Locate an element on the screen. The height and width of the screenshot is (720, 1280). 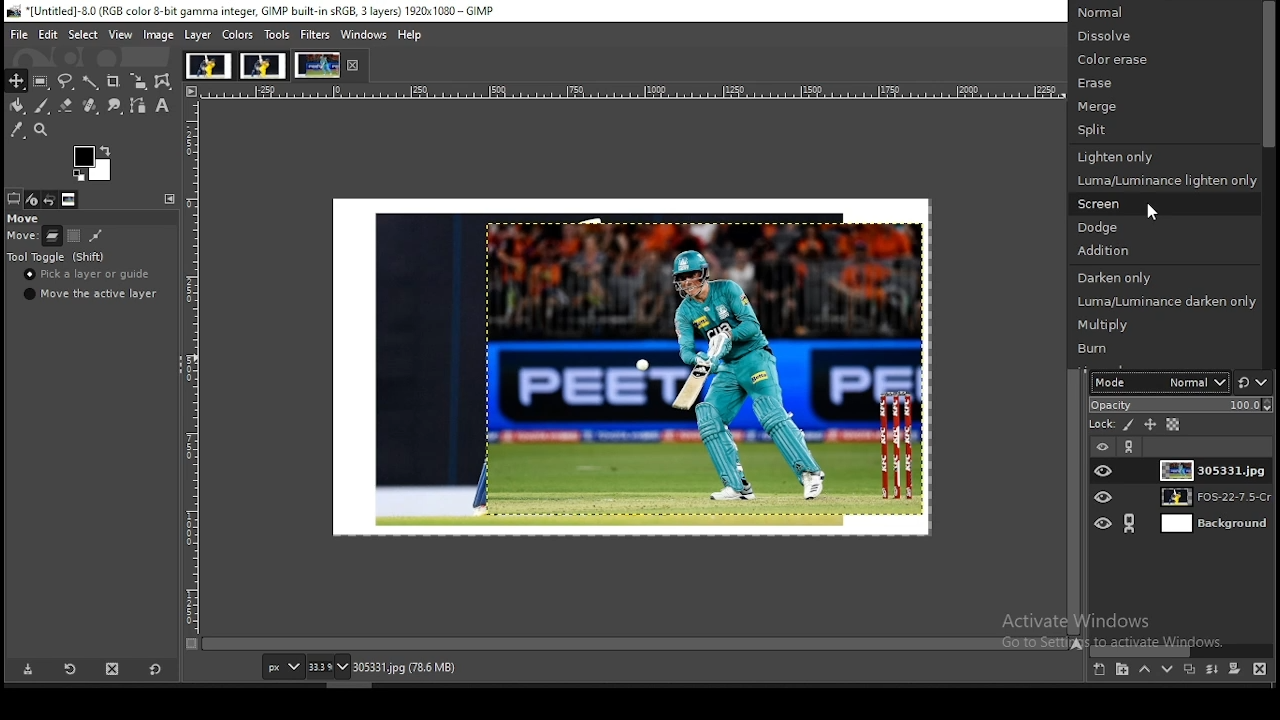
units is located at coordinates (283, 666).